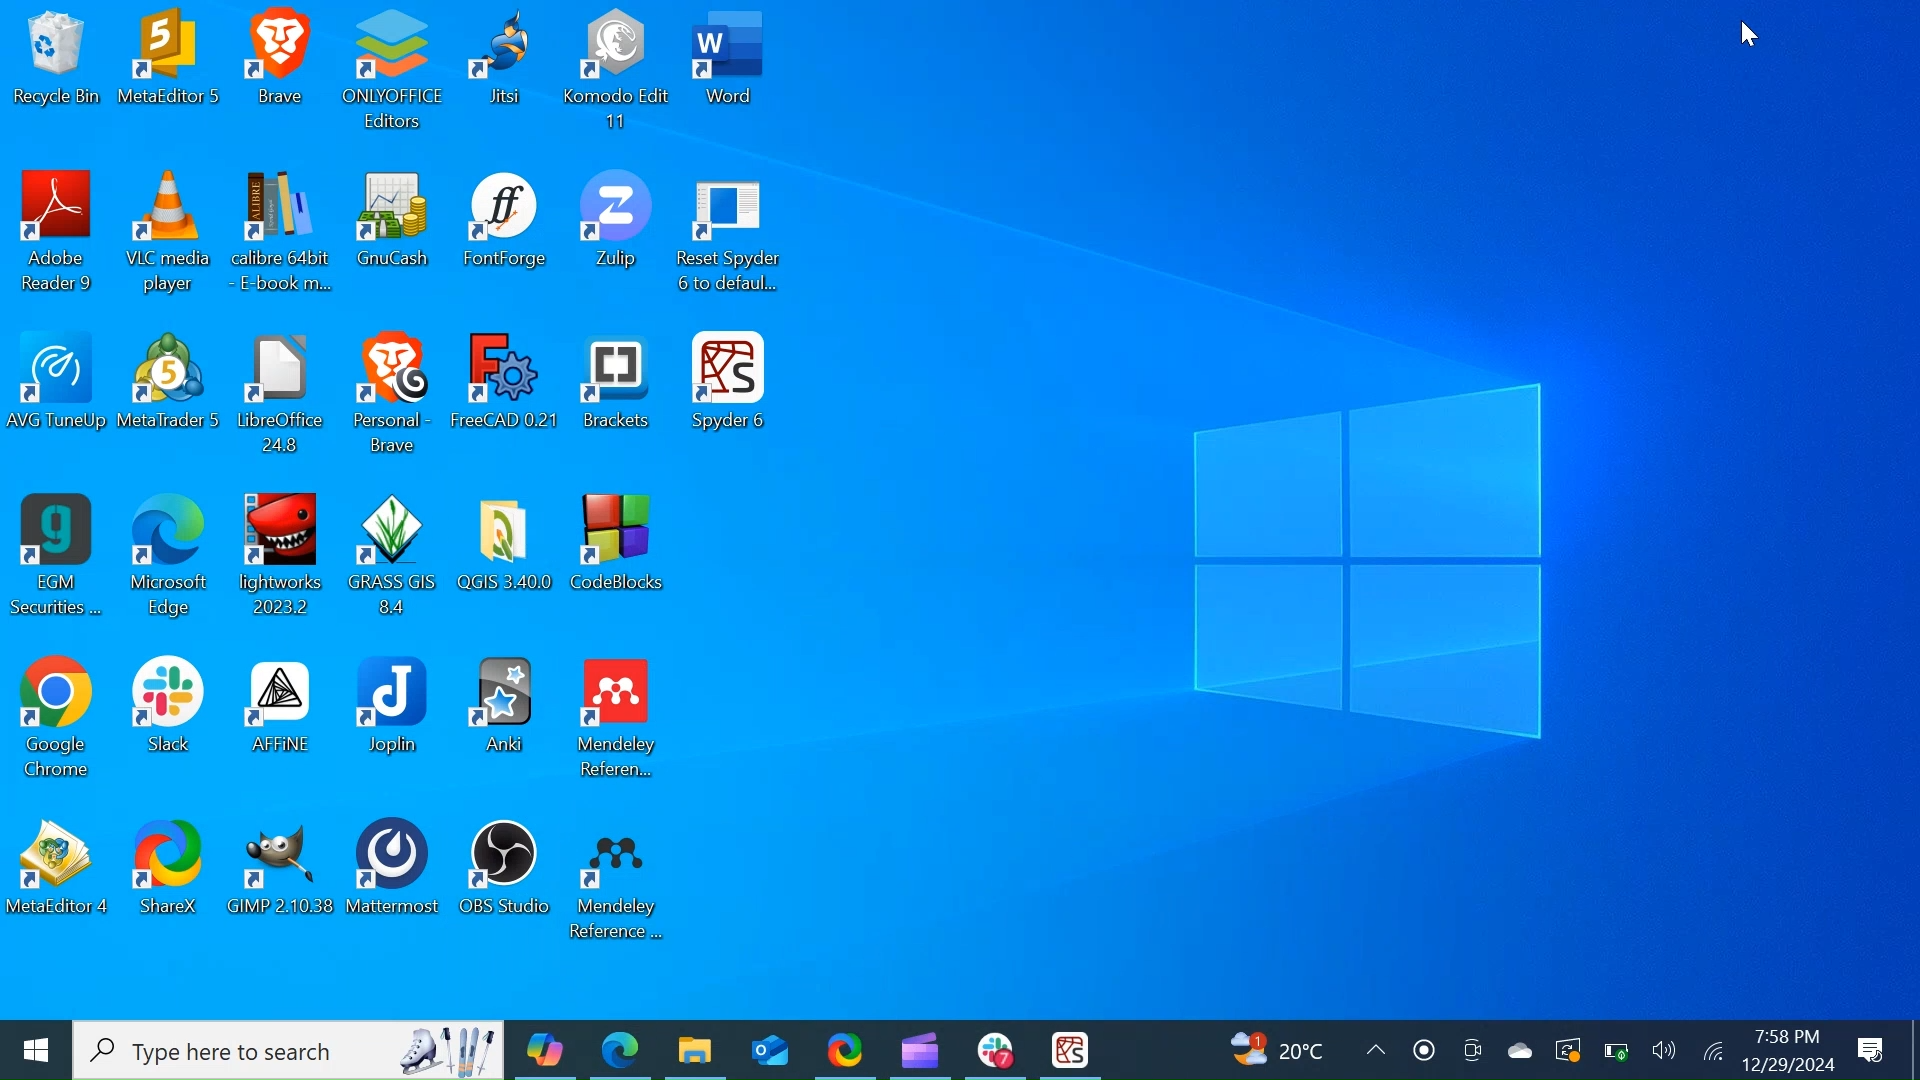 This screenshot has height=1080, width=1920. I want to click on Copilot, so click(547, 1048).